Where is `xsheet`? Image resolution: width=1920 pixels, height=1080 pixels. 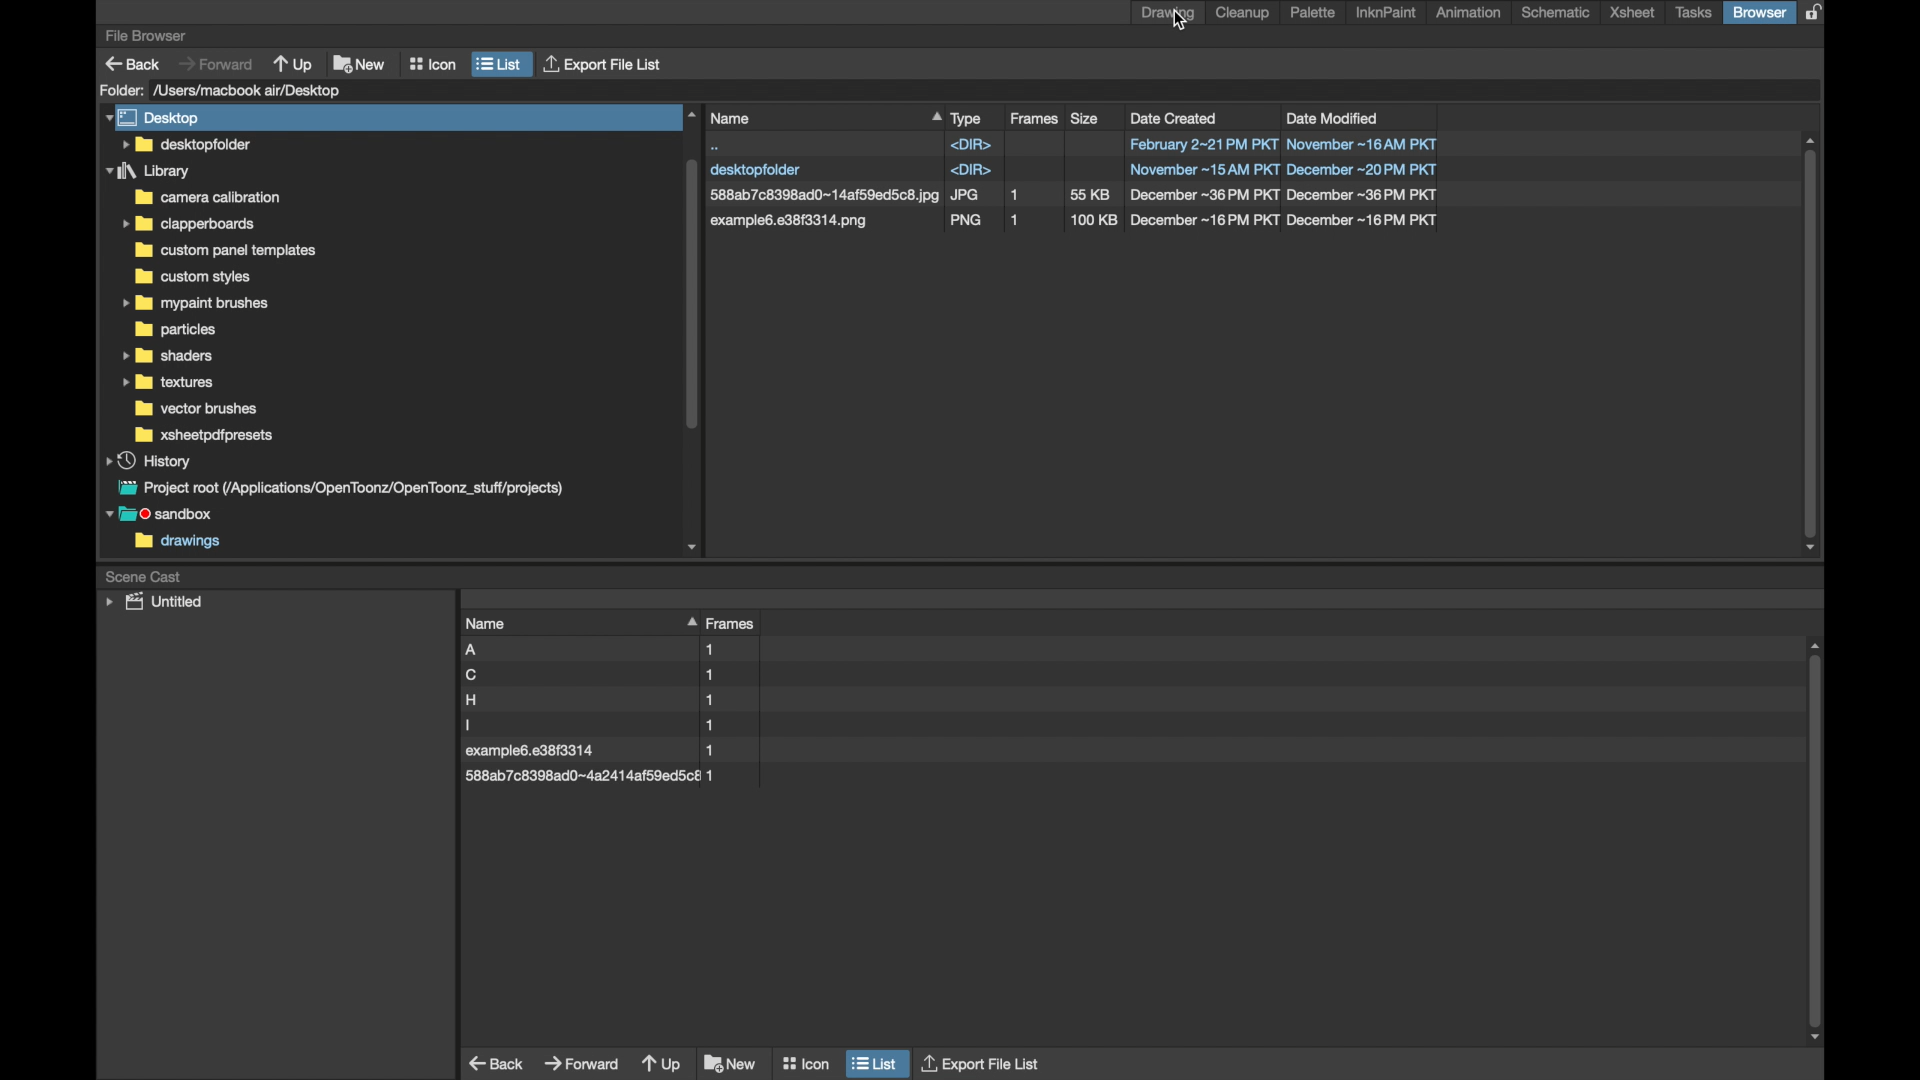 xsheet is located at coordinates (1632, 13).